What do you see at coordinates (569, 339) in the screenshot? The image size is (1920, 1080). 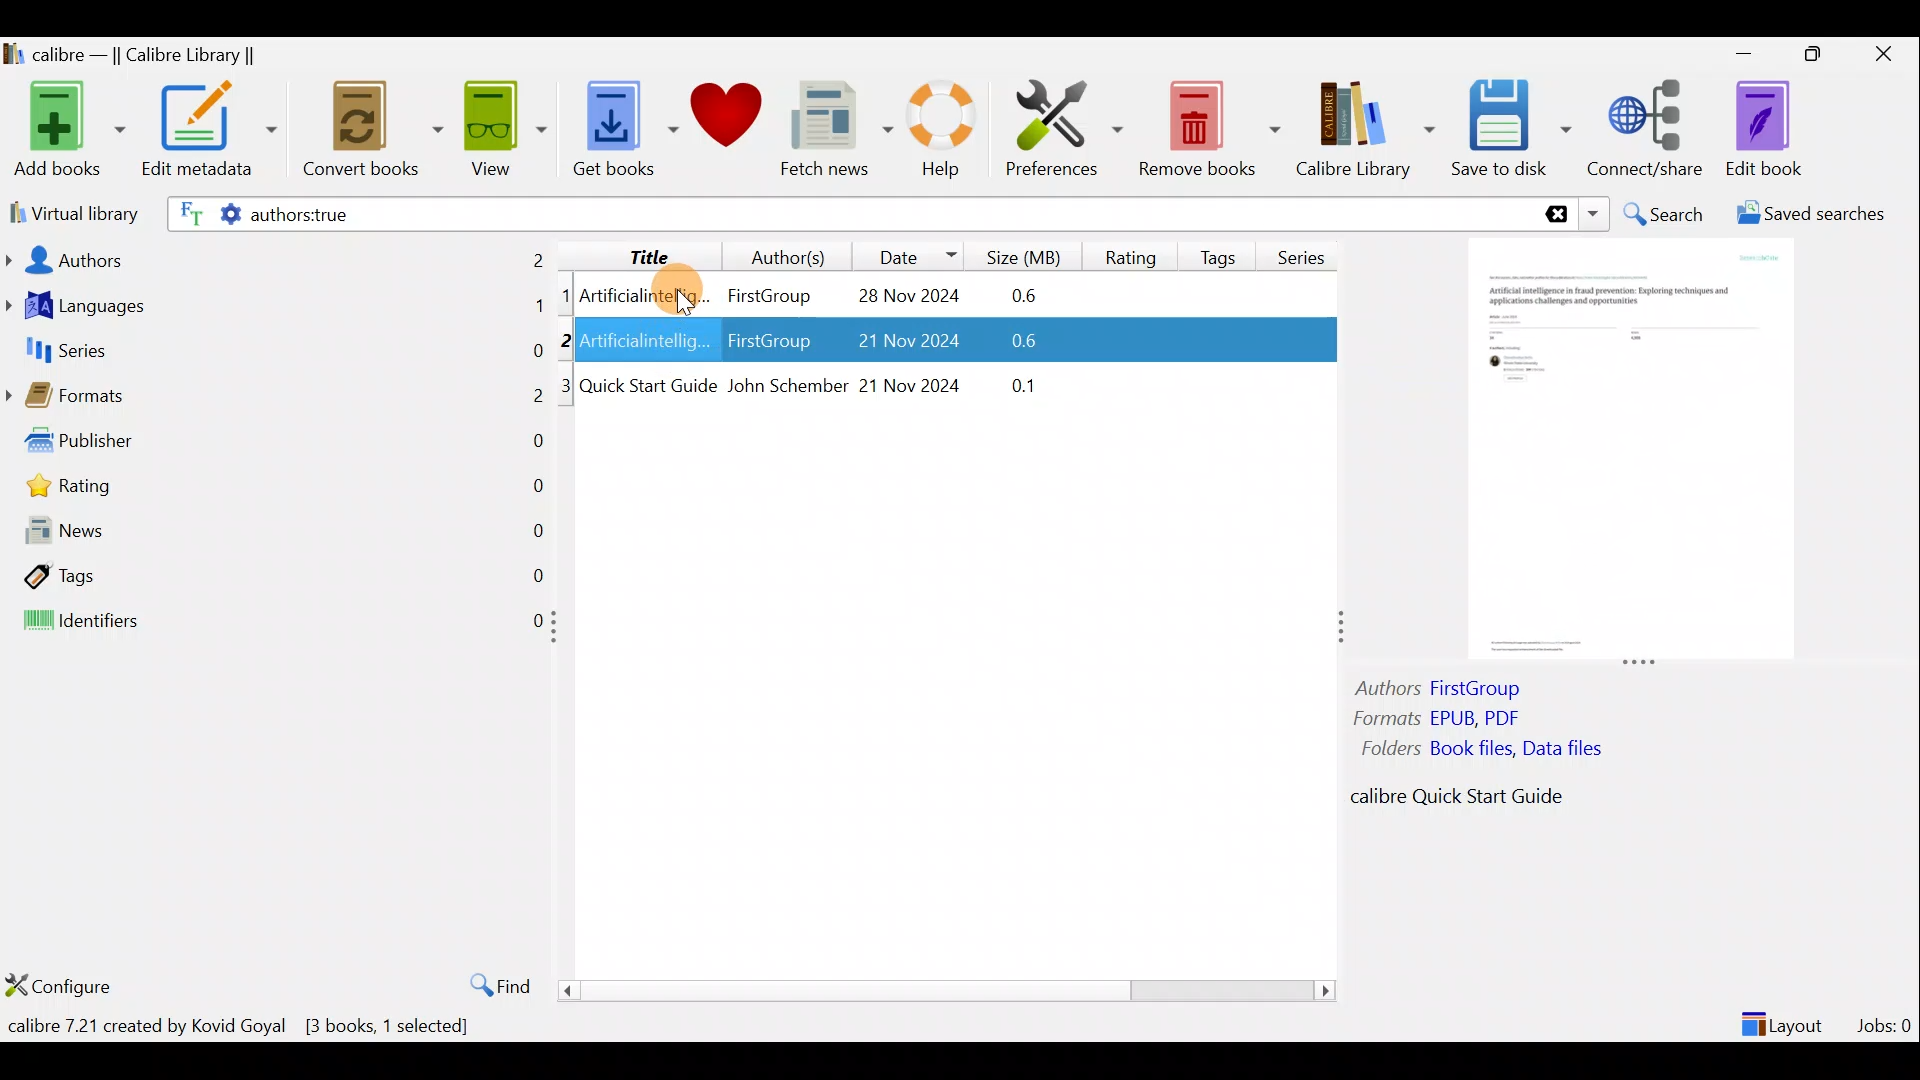 I see `2` at bounding box center [569, 339].